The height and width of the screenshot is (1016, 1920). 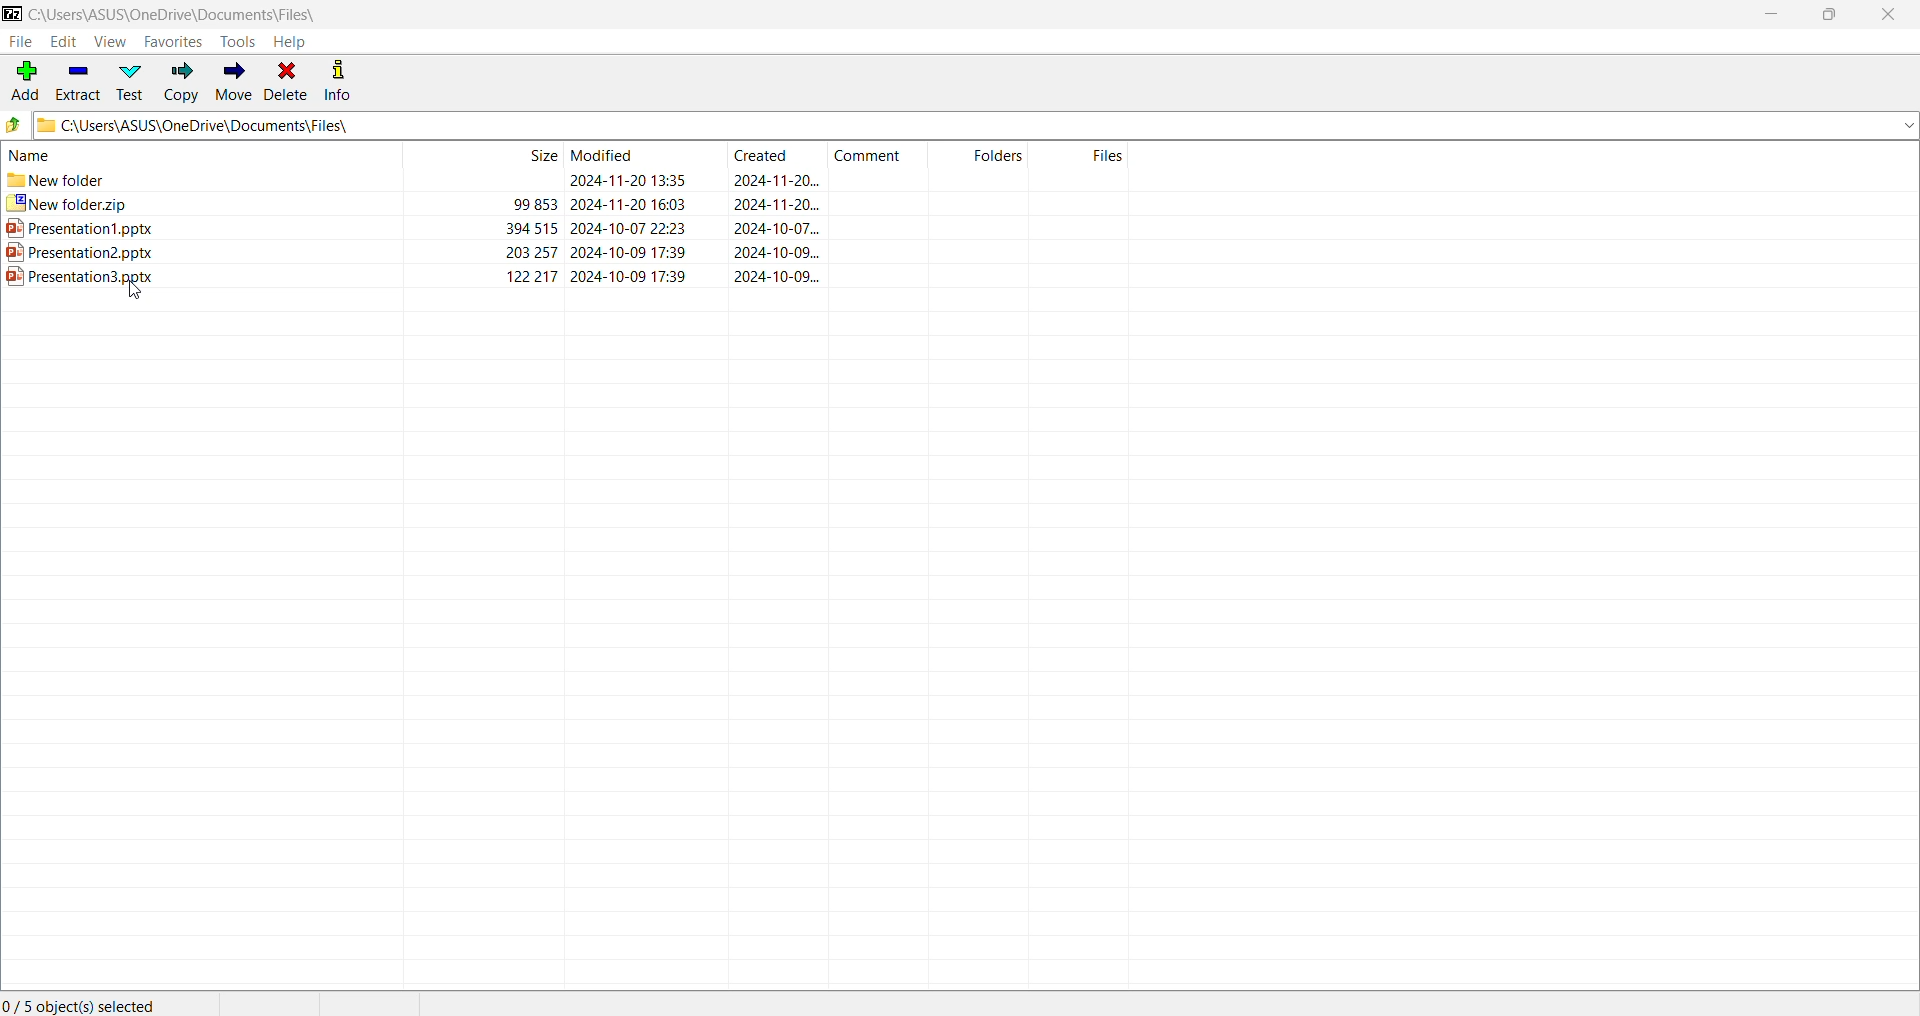 What do you see at coordinates (348, 83) in the screenshot?
I see `Info` at bounding box center [348, 83].